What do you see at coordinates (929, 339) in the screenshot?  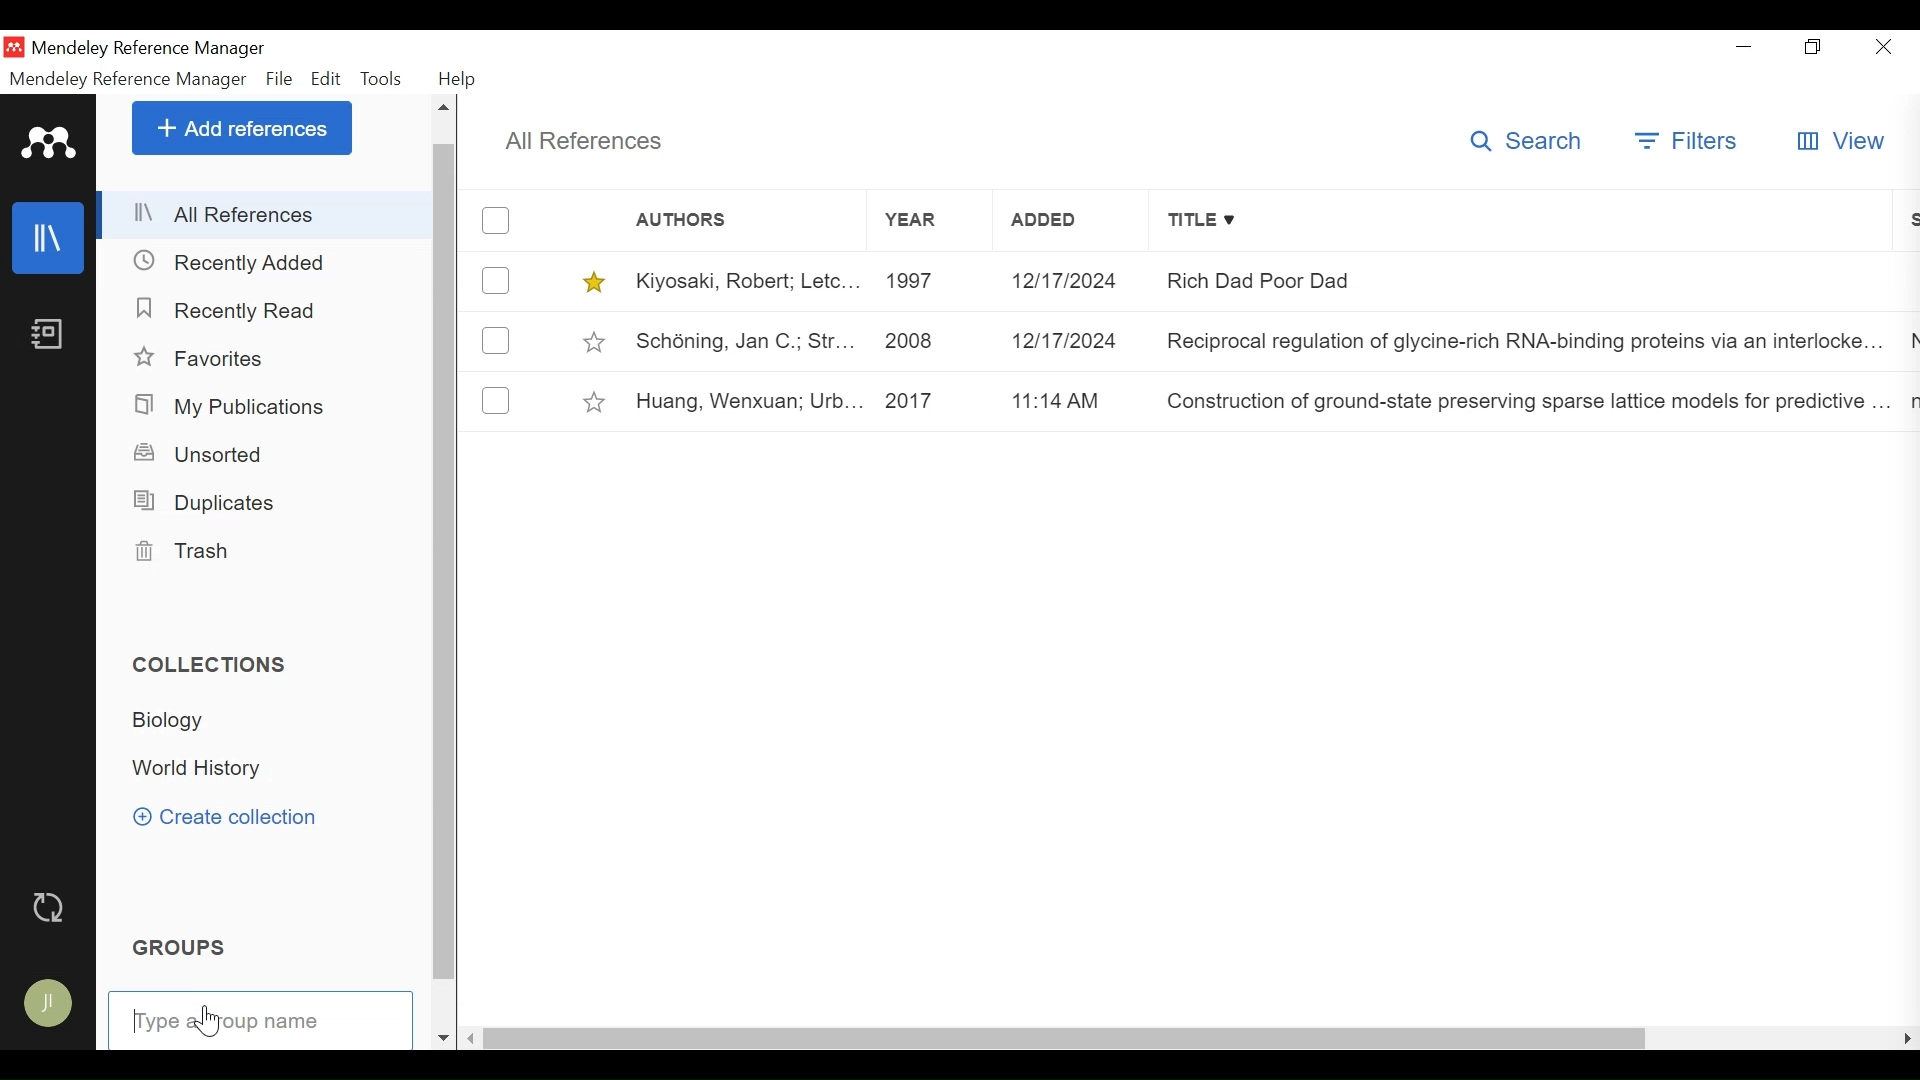 I see `2008` at bounding box center [929, 339].